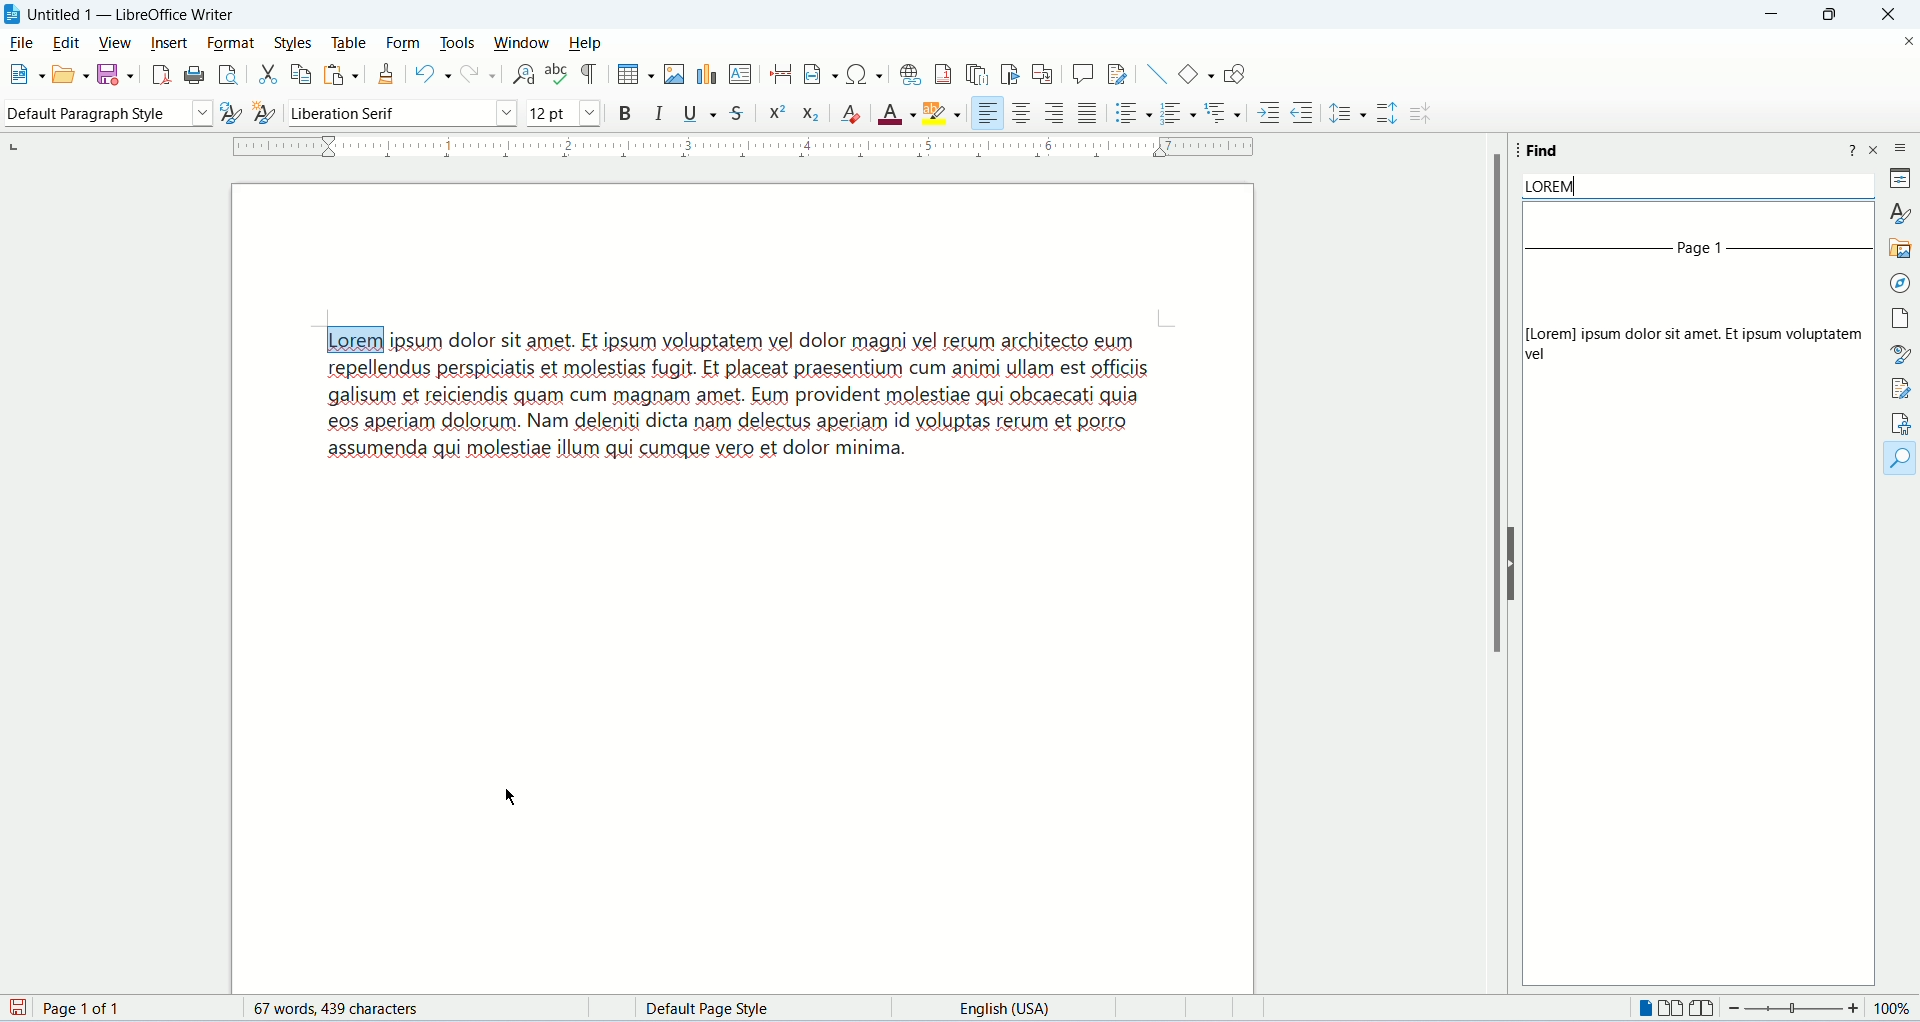  I want to click on font color, so click(896, 113).